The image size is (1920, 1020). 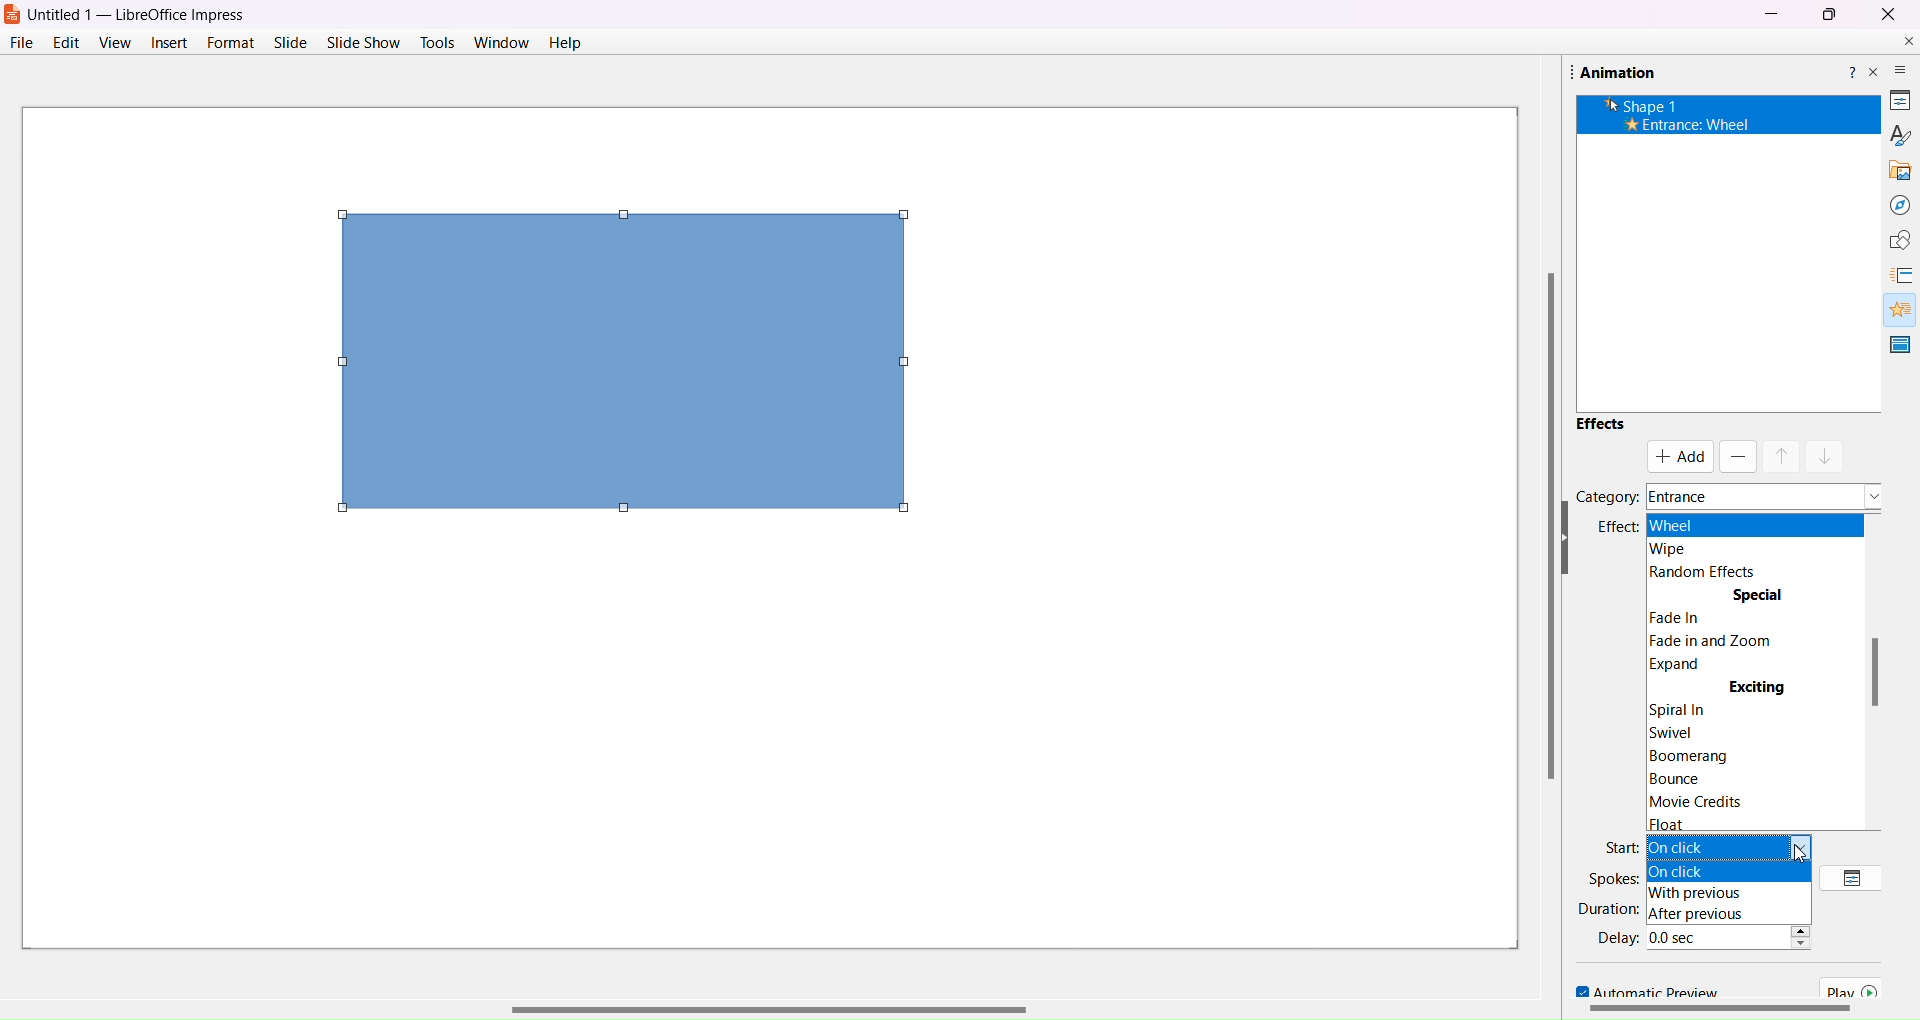 What do you see at coordinates (1611, 71) in the screenshot?
I see `Animation` at bounding box center [1611, 71].